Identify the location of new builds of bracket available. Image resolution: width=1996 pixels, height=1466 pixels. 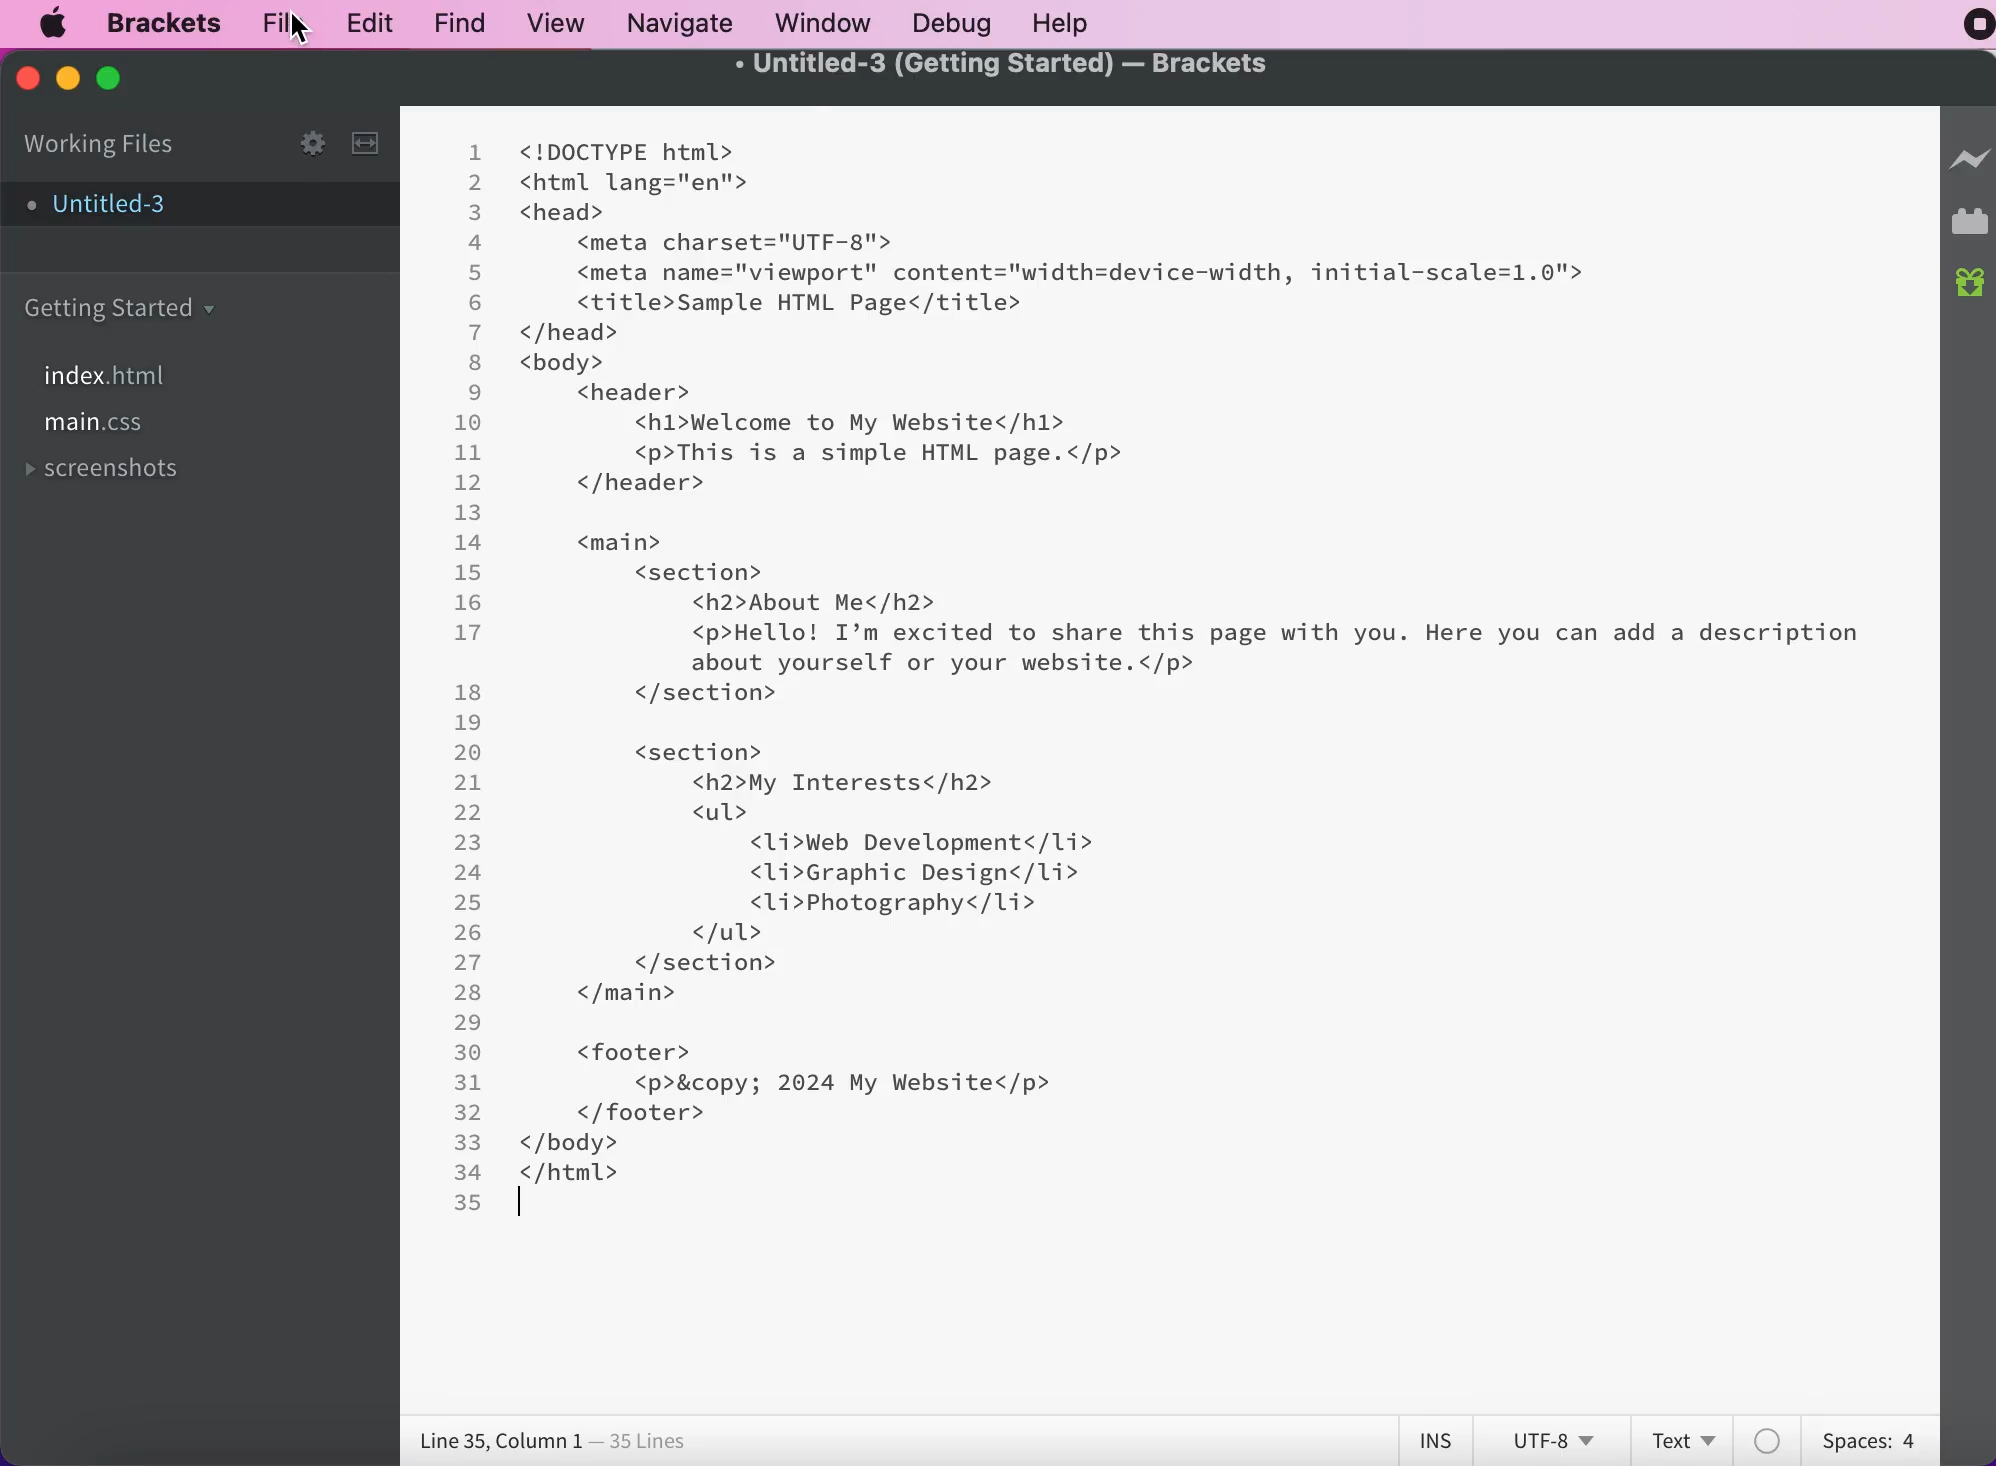
(1967, 279).